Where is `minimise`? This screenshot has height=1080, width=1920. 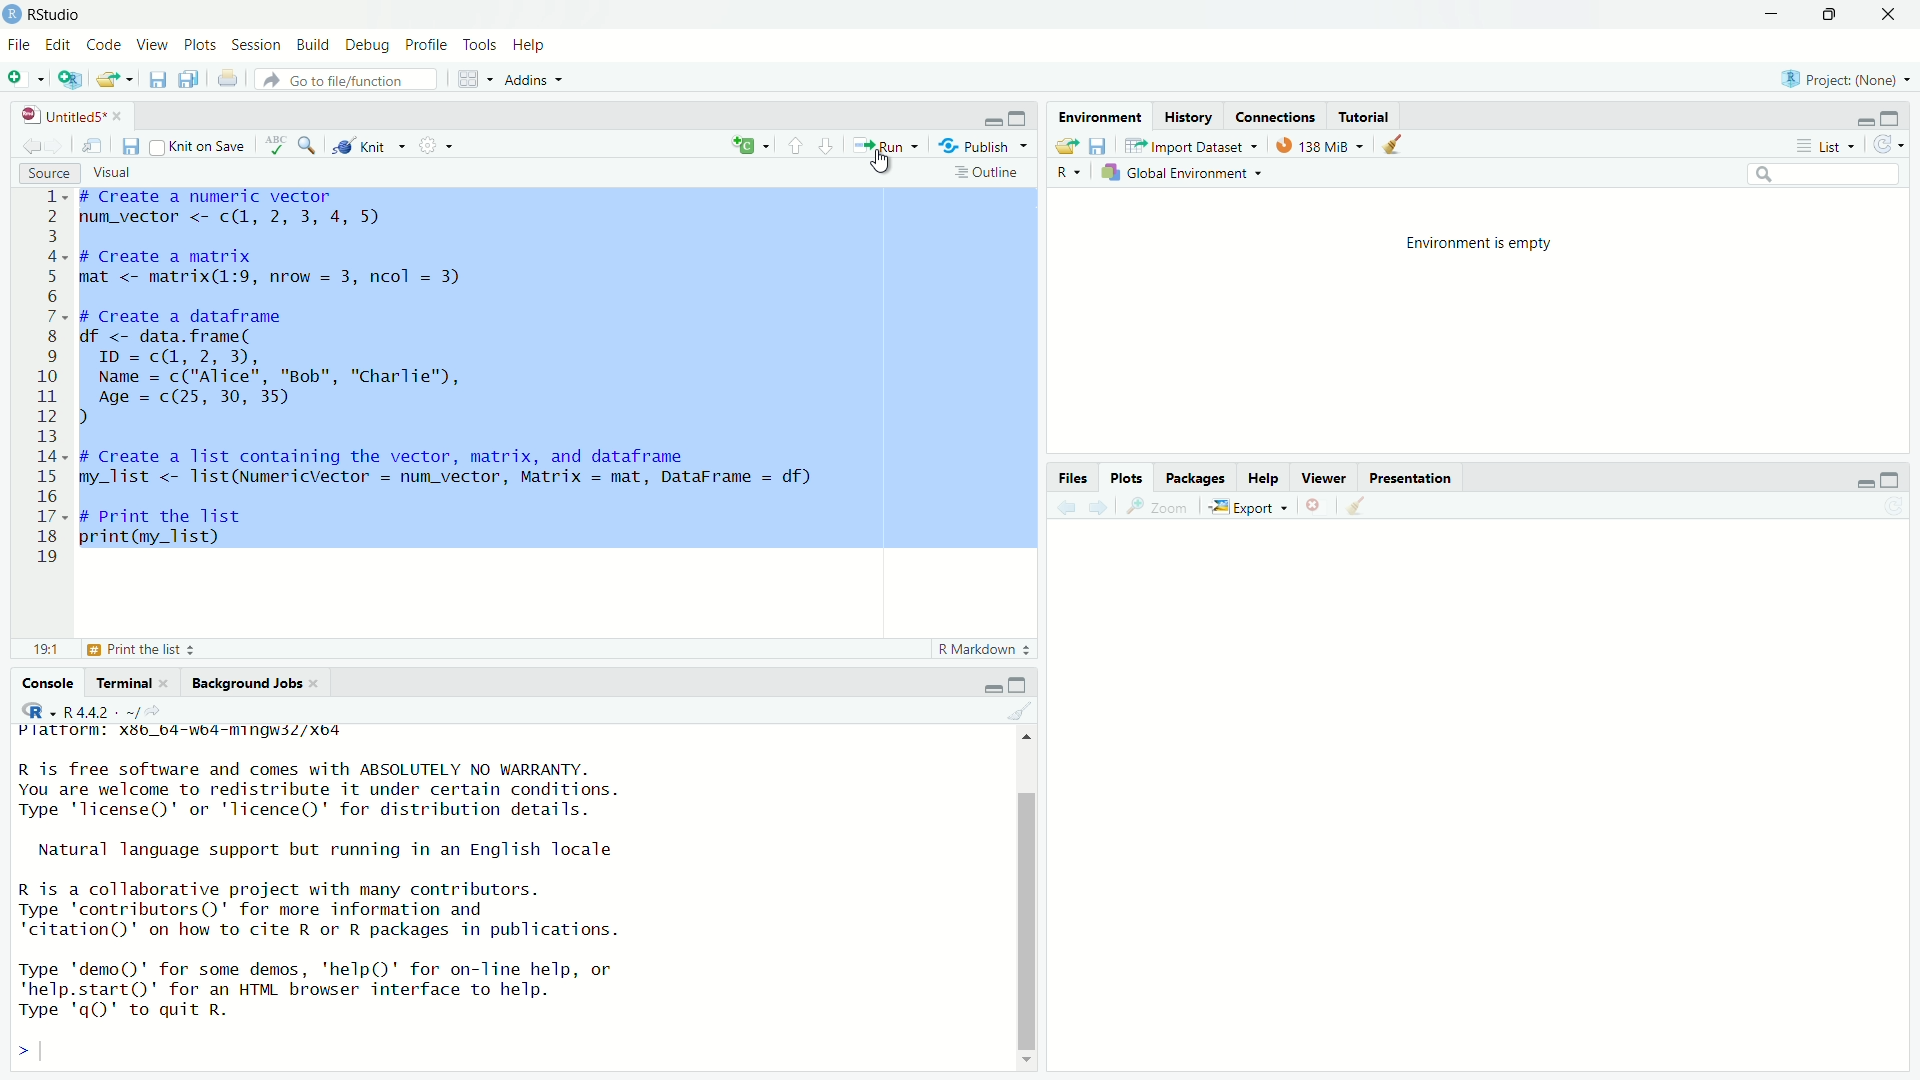
minimise is located at coordinates (1858, 485).